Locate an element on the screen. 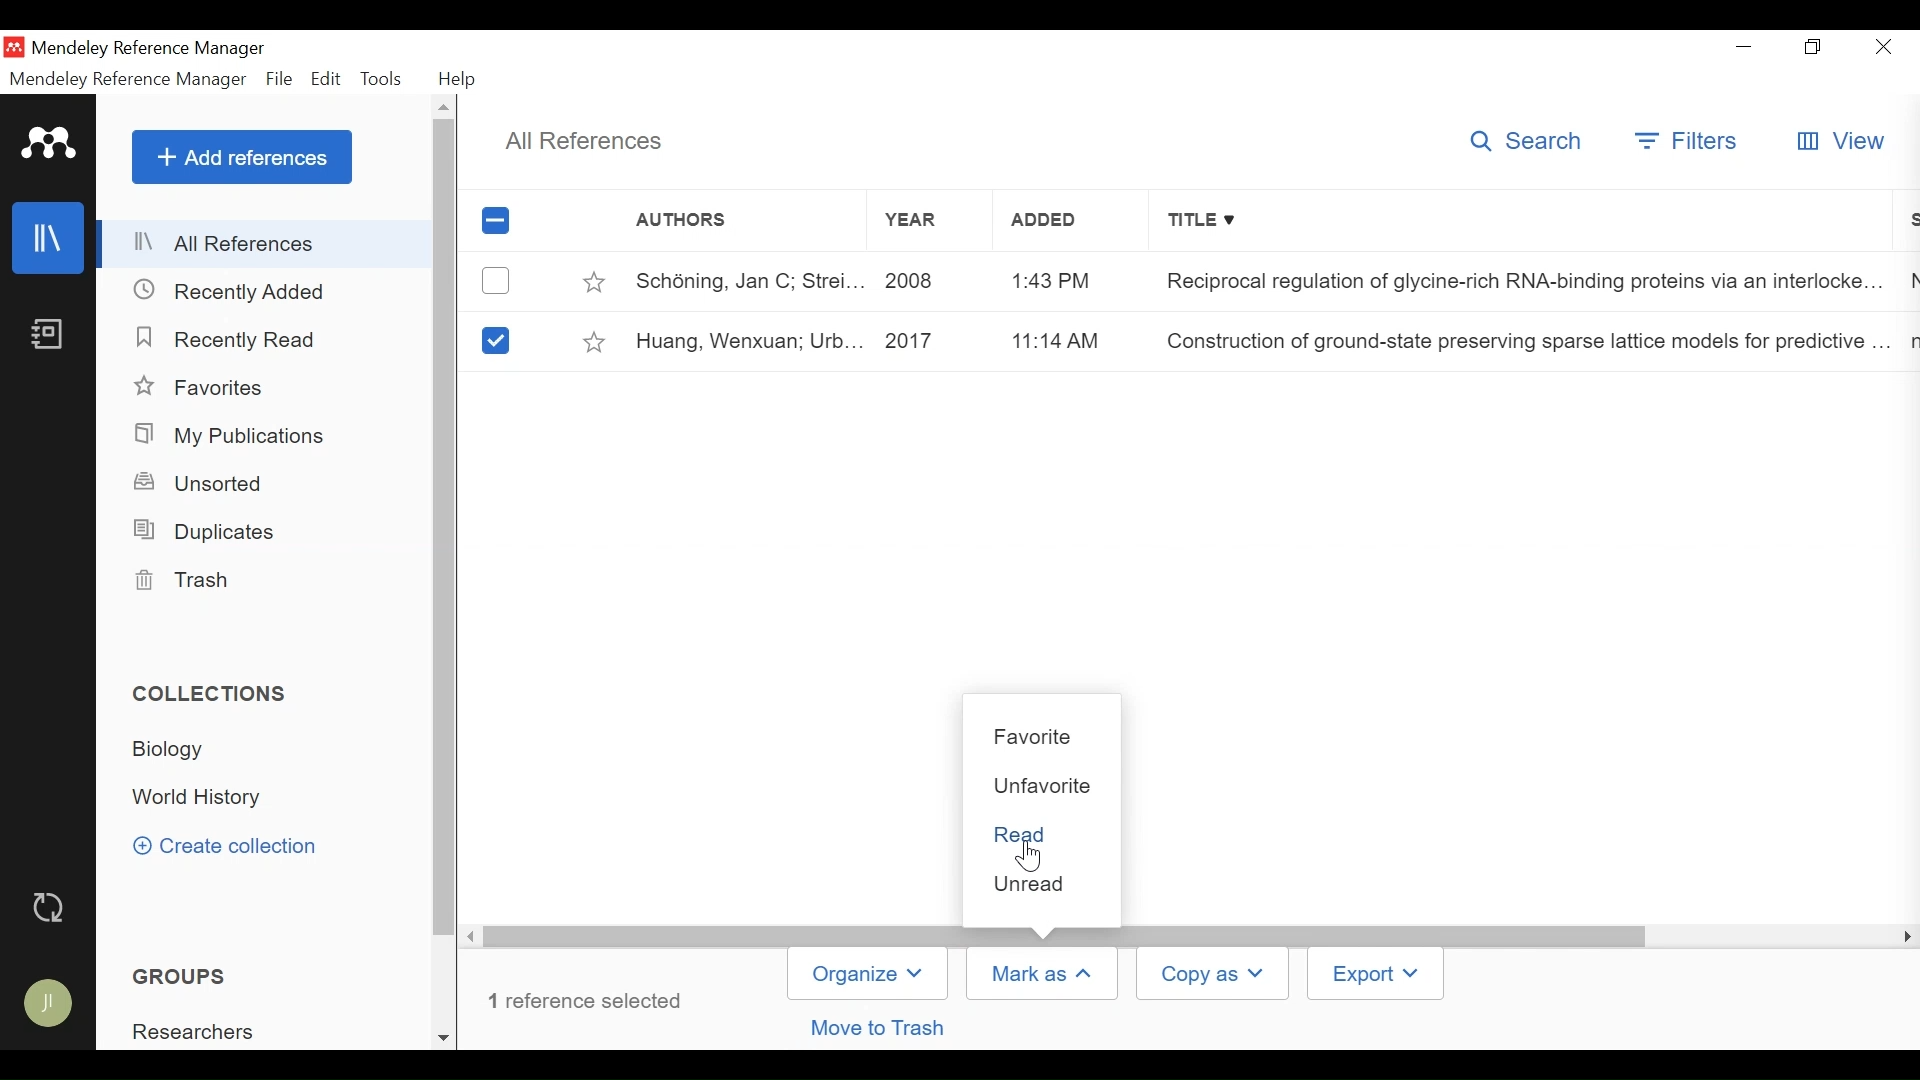  Year is located at coordinates (910, 224).